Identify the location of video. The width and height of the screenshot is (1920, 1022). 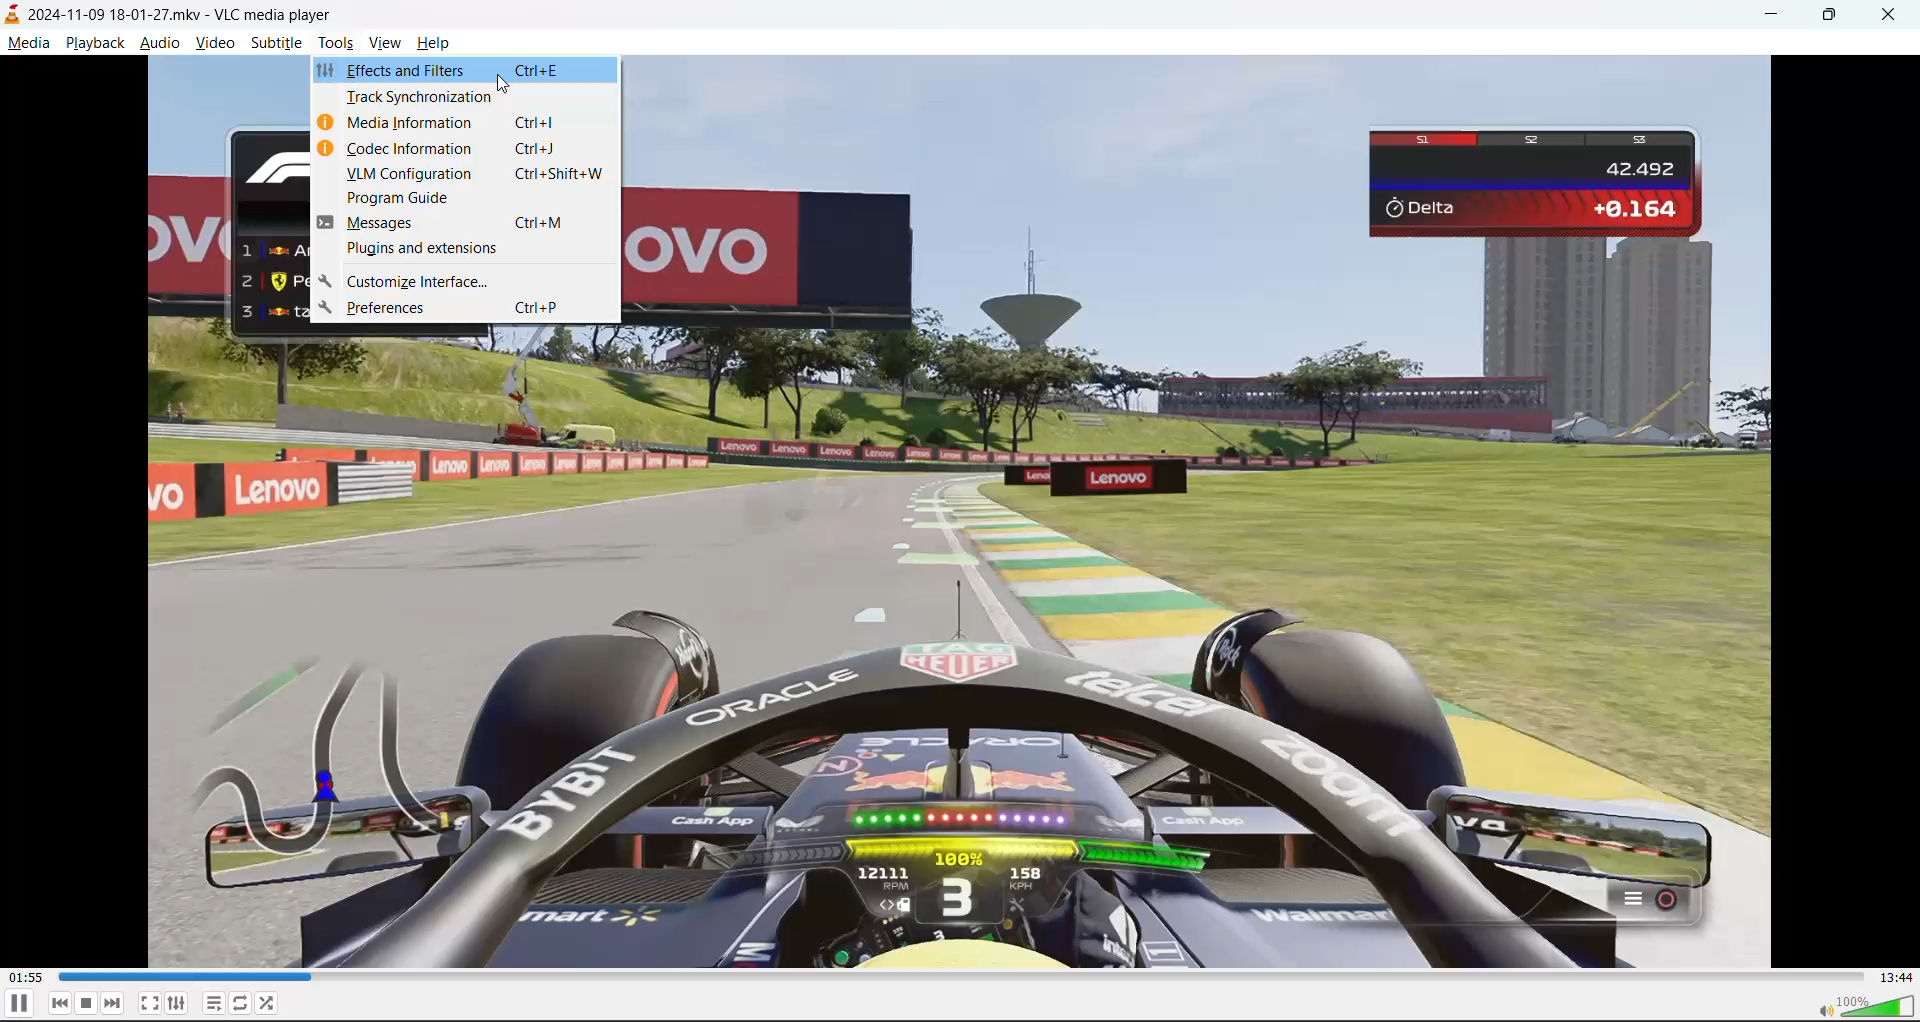
(215, 47).